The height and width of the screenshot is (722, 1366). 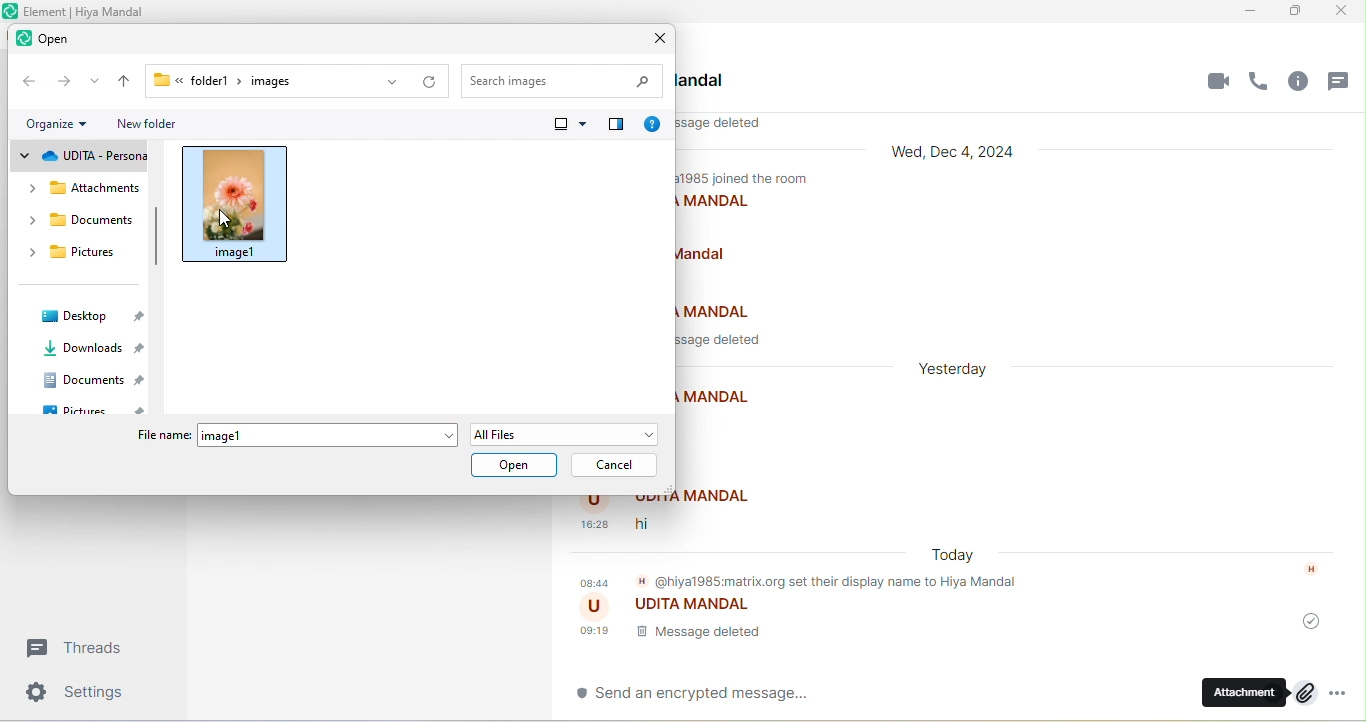 What do you see at coordinates (699, 695) in the screenshot?
I see `send an encrypted message` at bounding box center [699, 695].